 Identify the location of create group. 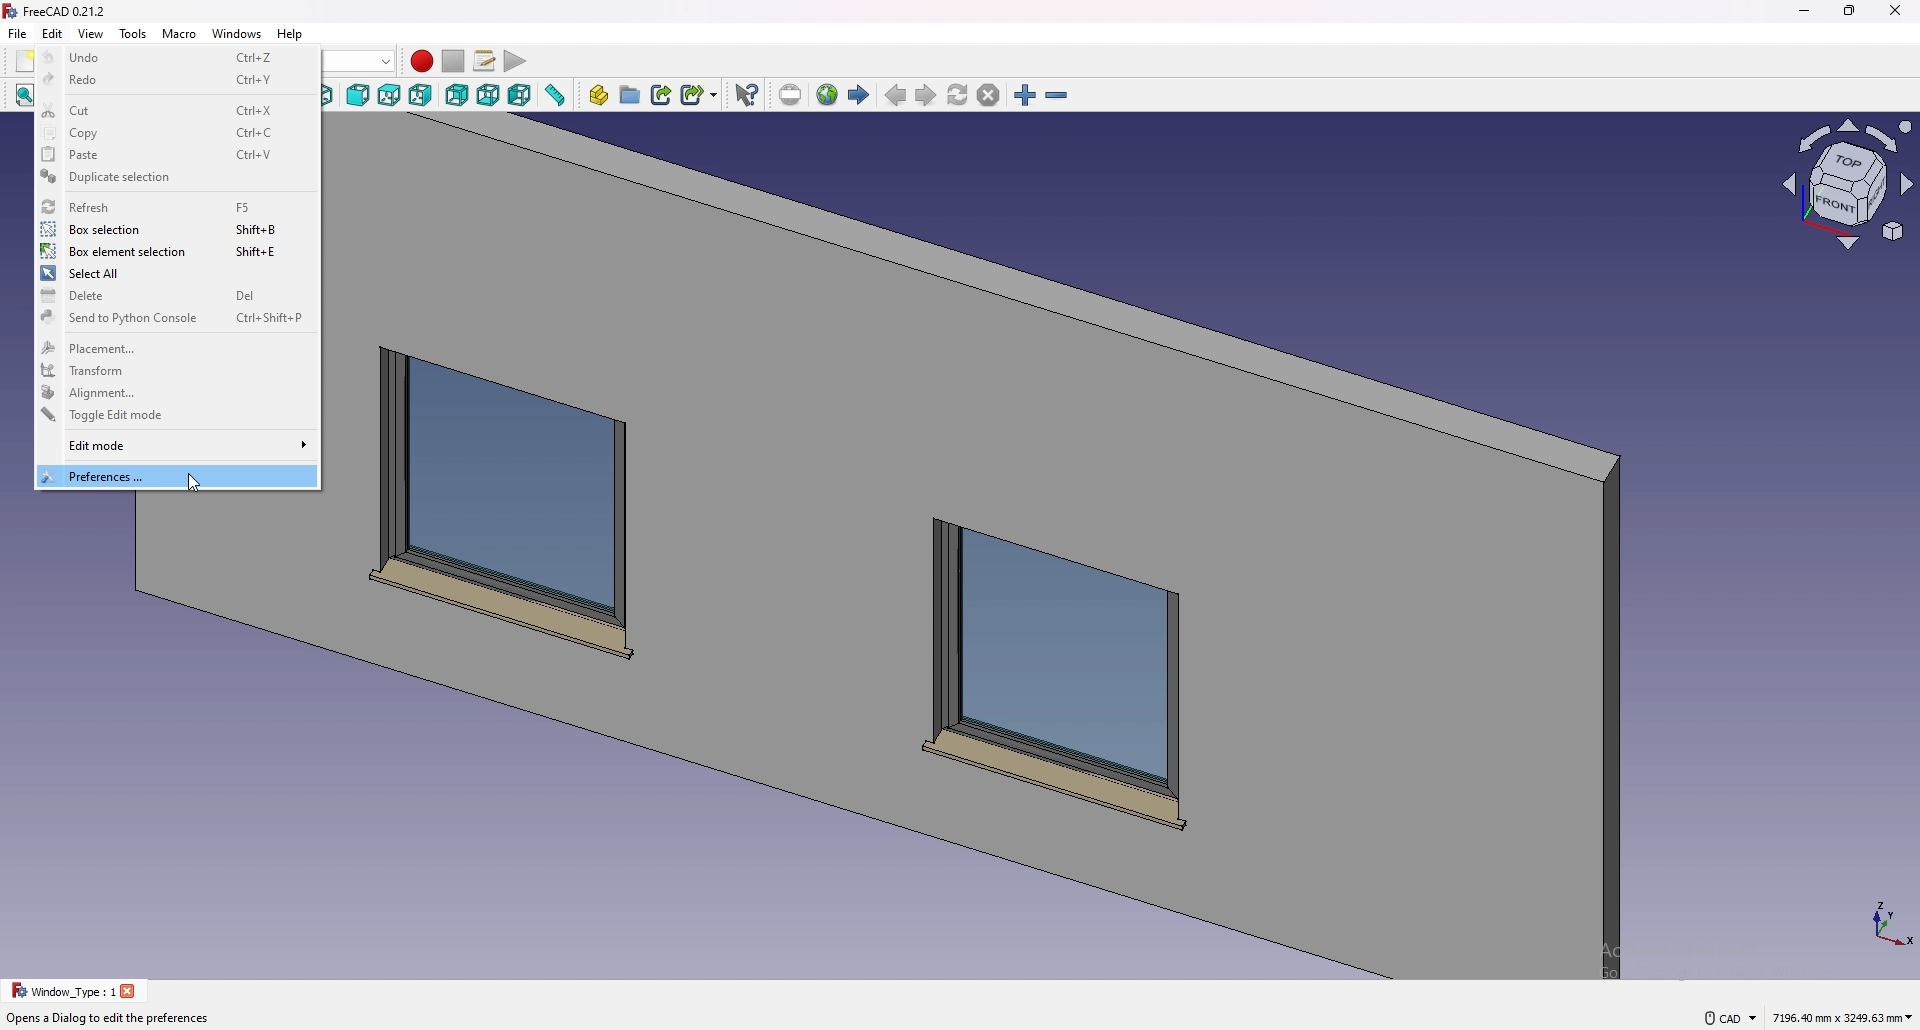
(632, 94).